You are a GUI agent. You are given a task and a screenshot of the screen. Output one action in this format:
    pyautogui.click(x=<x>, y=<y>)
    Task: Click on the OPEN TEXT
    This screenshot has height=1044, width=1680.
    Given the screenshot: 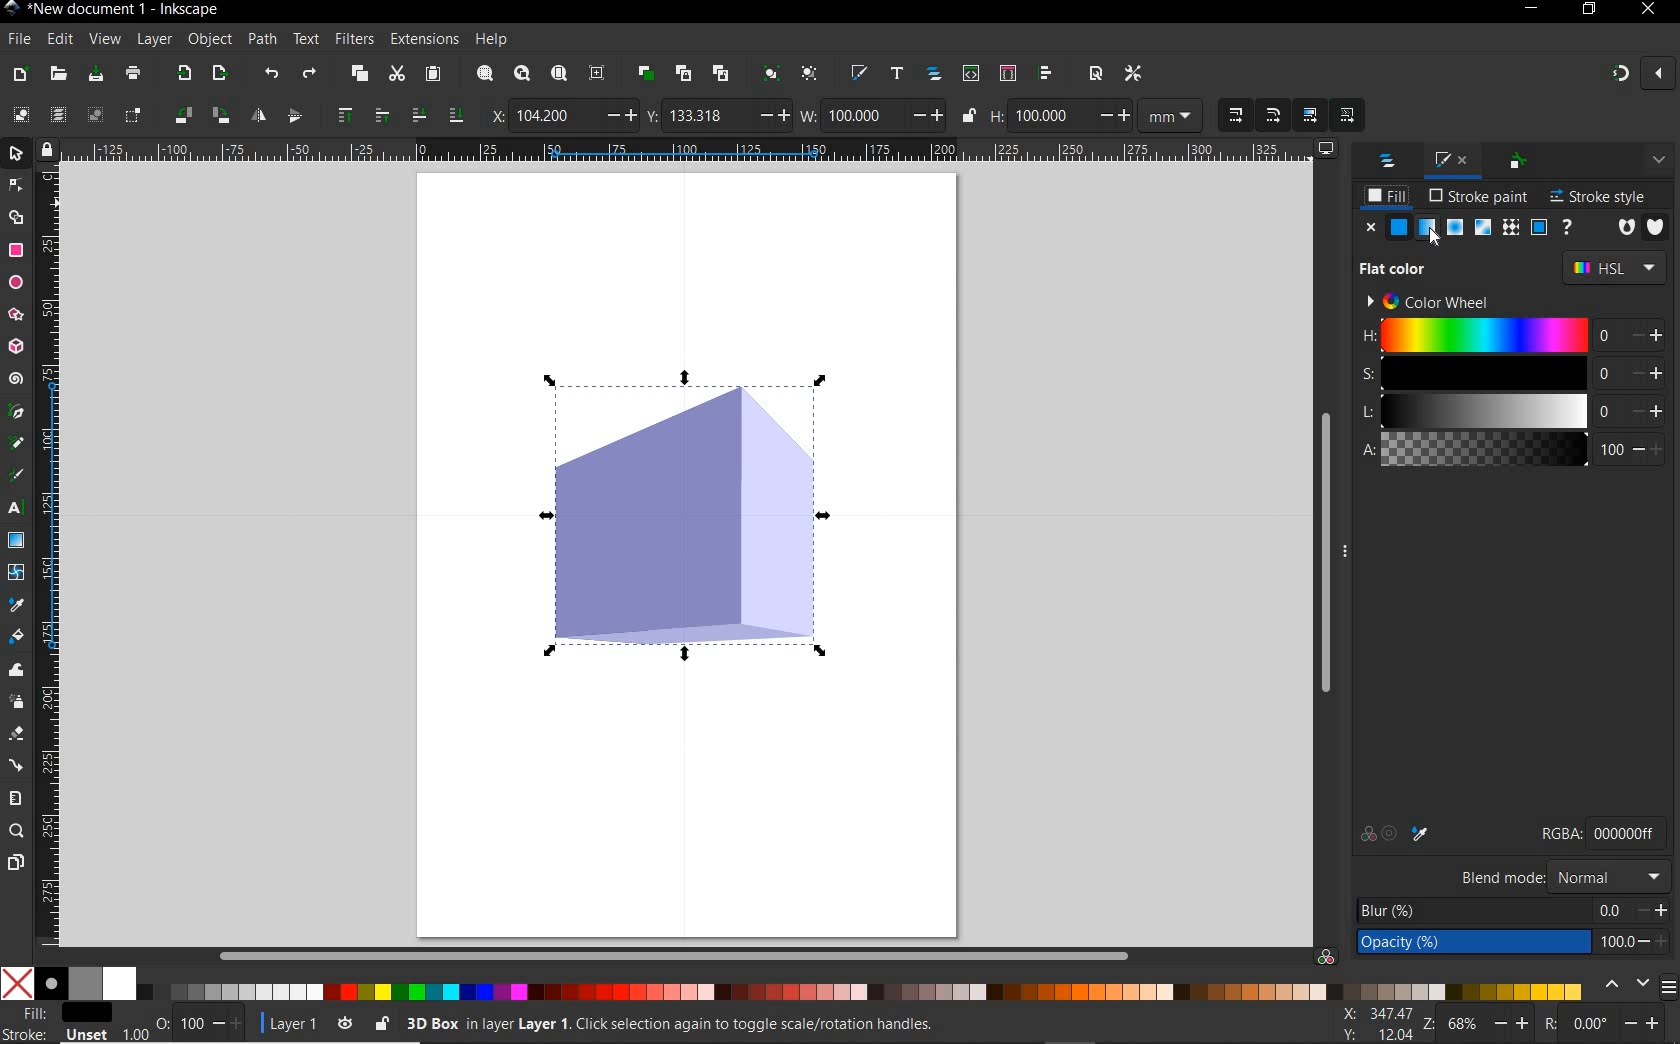 What is the action you would take?
    pyautogui.click(x=895, y=75)
    